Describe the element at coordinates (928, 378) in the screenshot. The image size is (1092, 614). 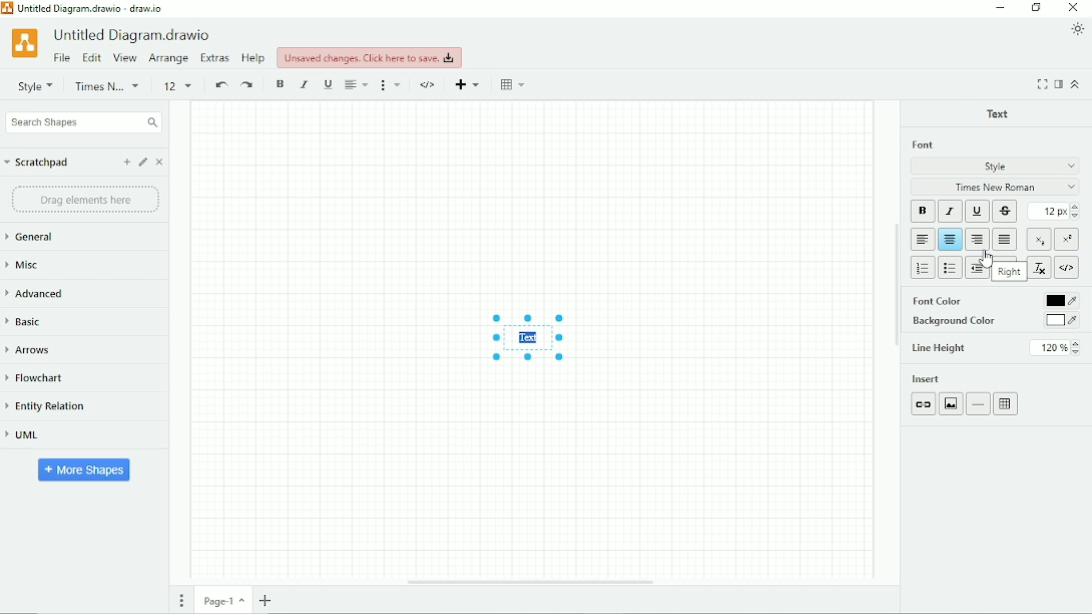
I see `Insert` at that location.